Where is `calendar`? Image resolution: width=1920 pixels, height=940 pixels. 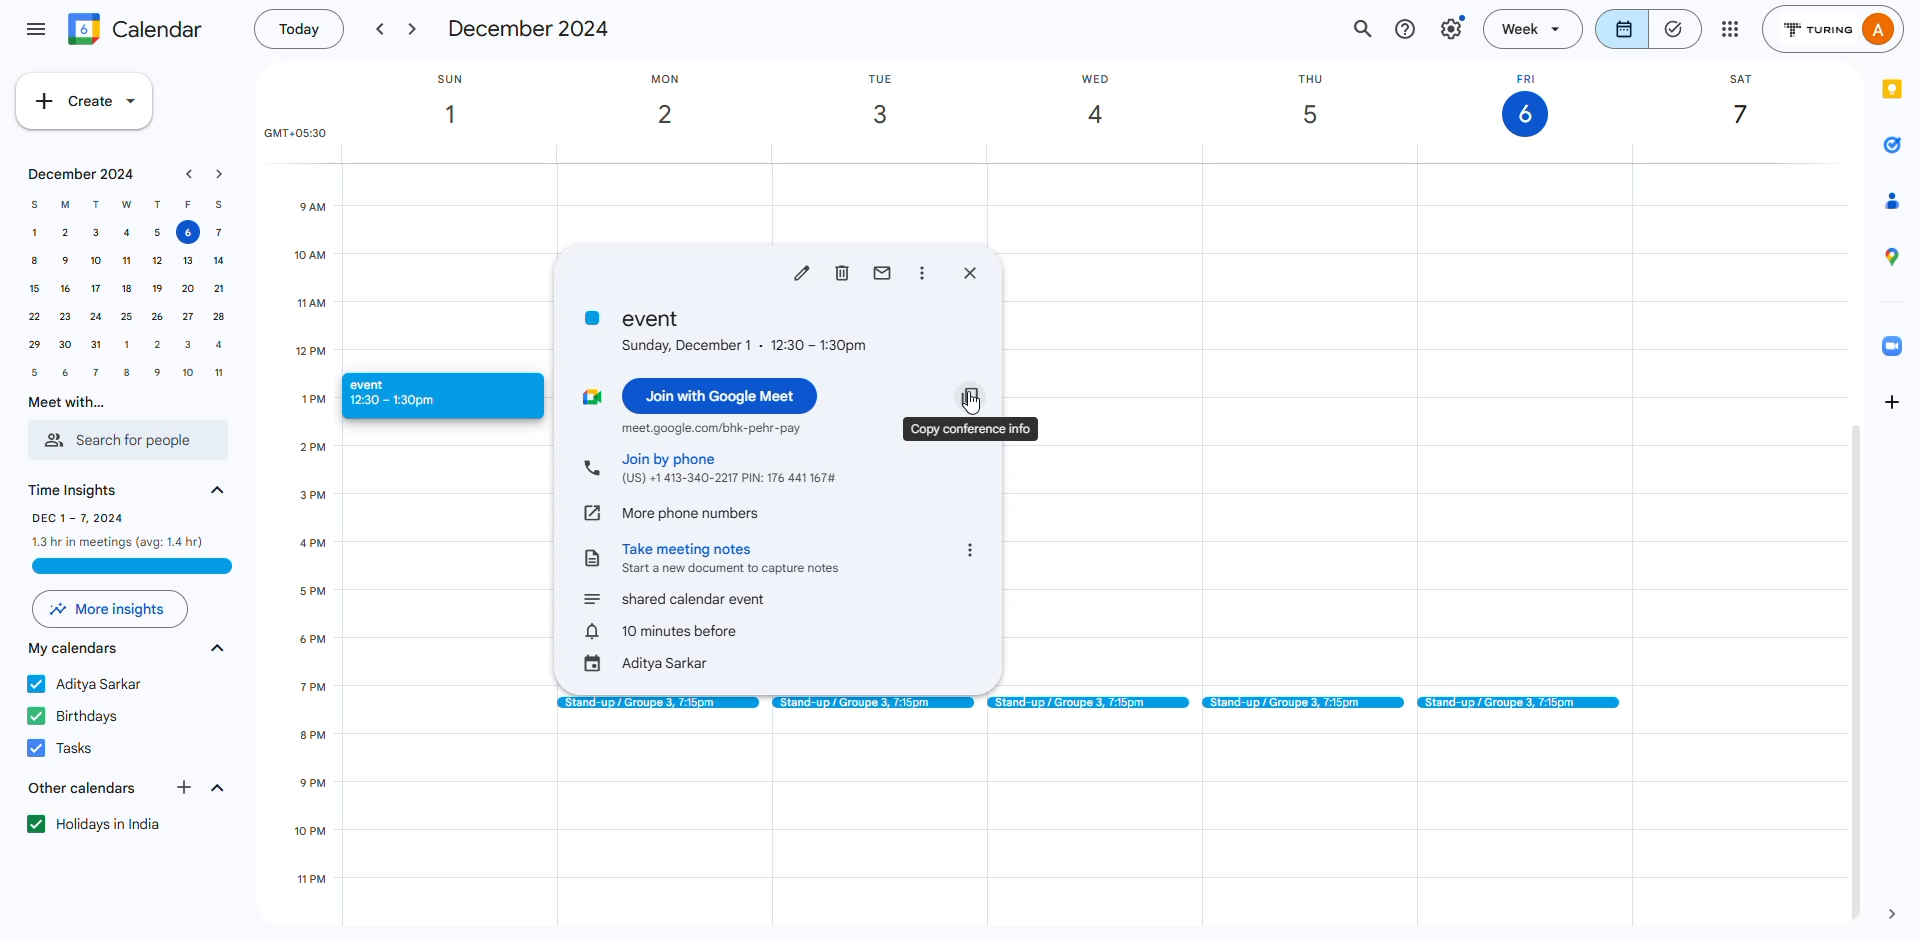 calendar is located at coordinates (136, 29).